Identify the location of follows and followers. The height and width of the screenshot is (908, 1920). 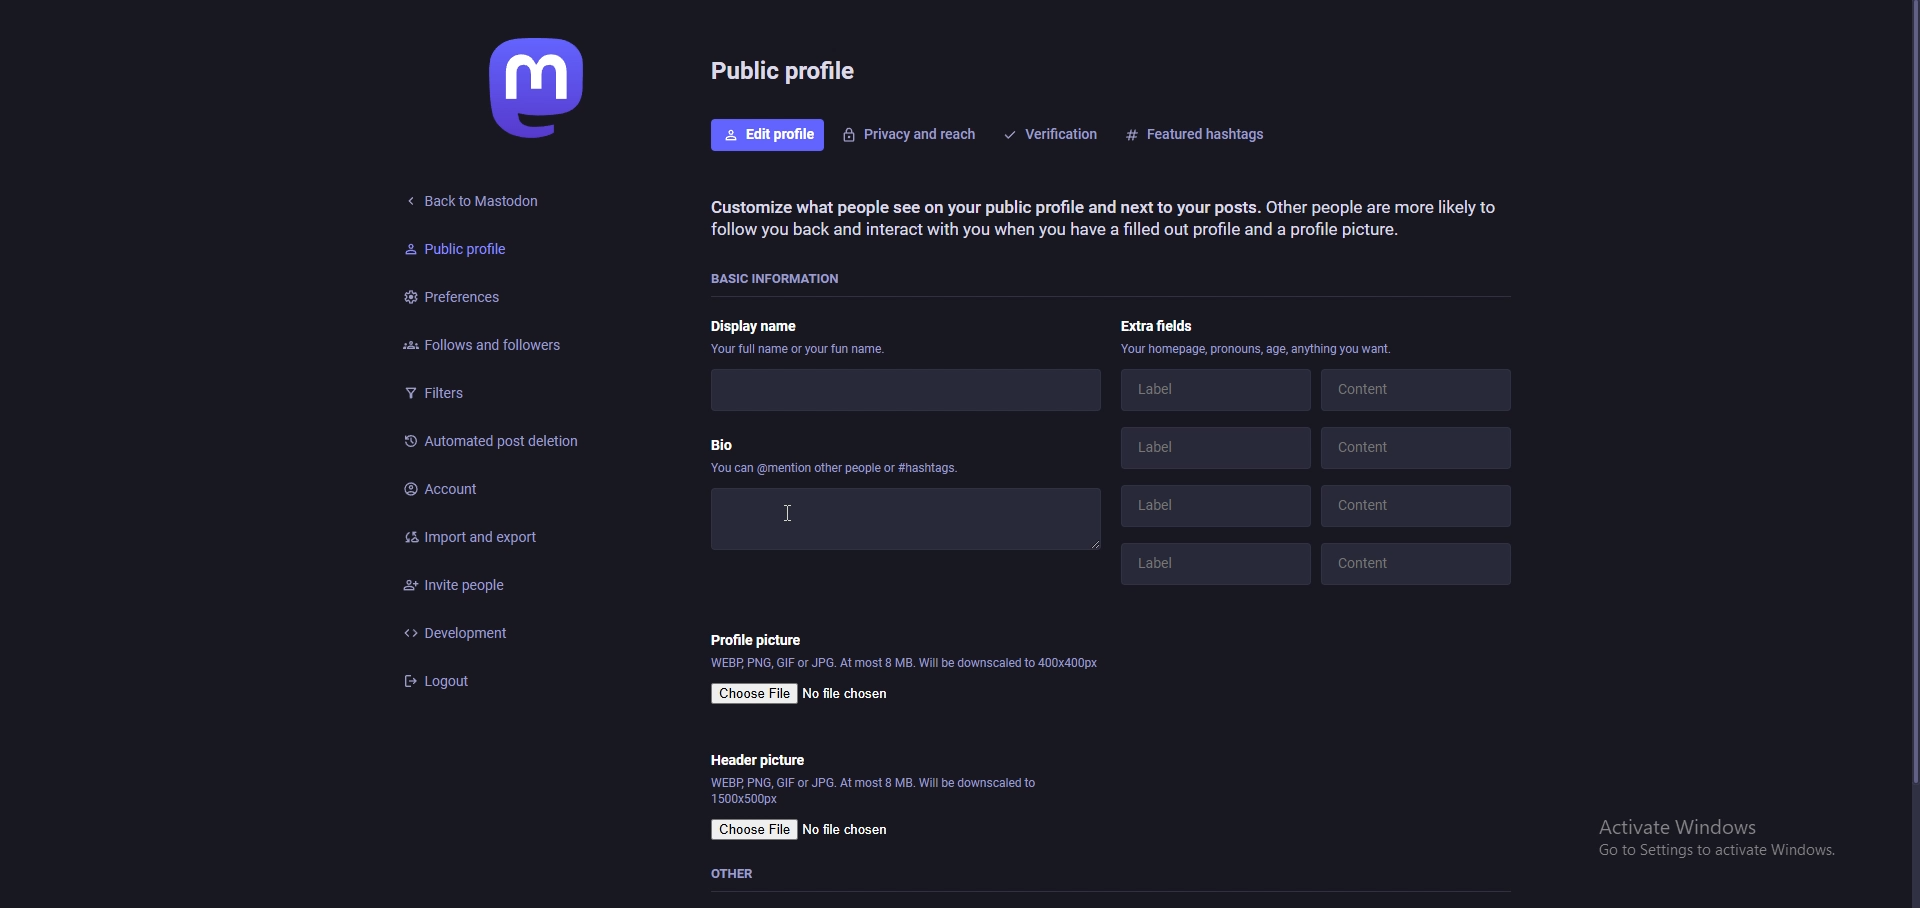
(504, 342).